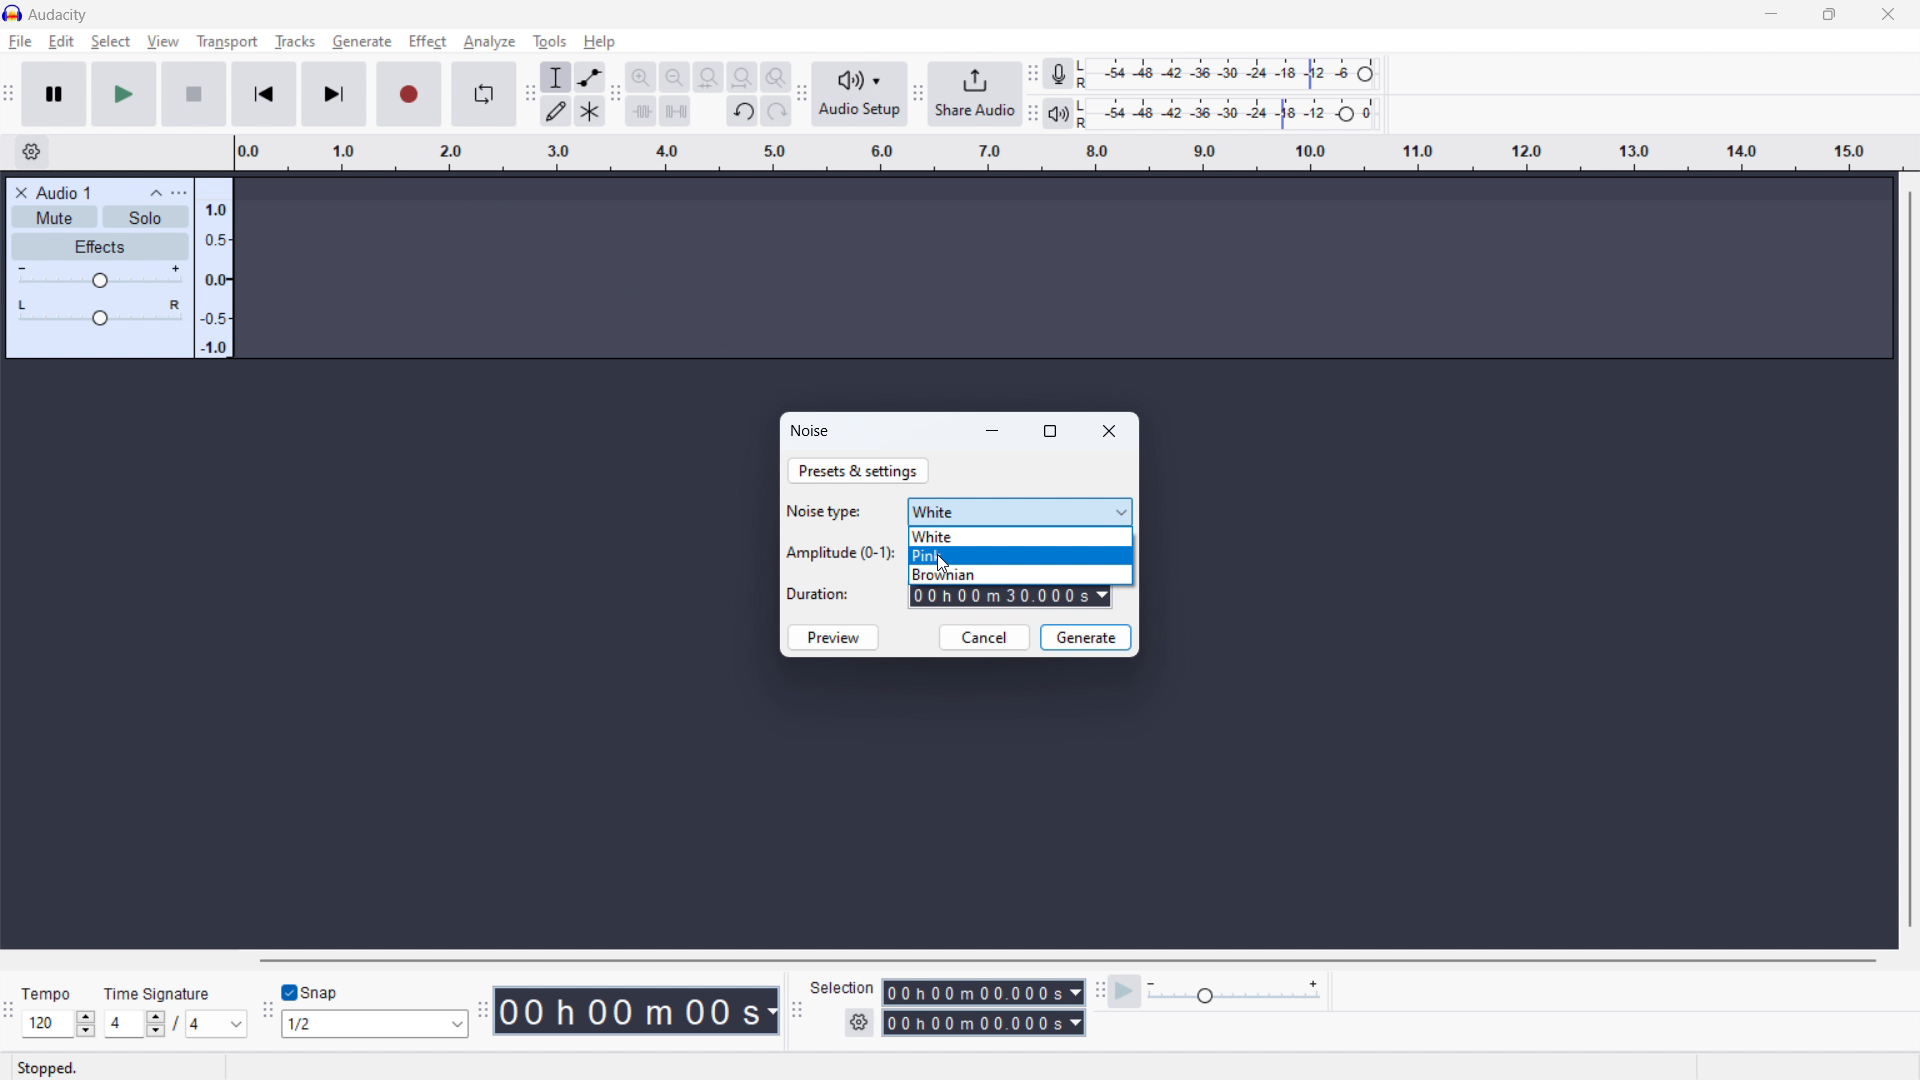  I want to click on preview, so click(833, 637).